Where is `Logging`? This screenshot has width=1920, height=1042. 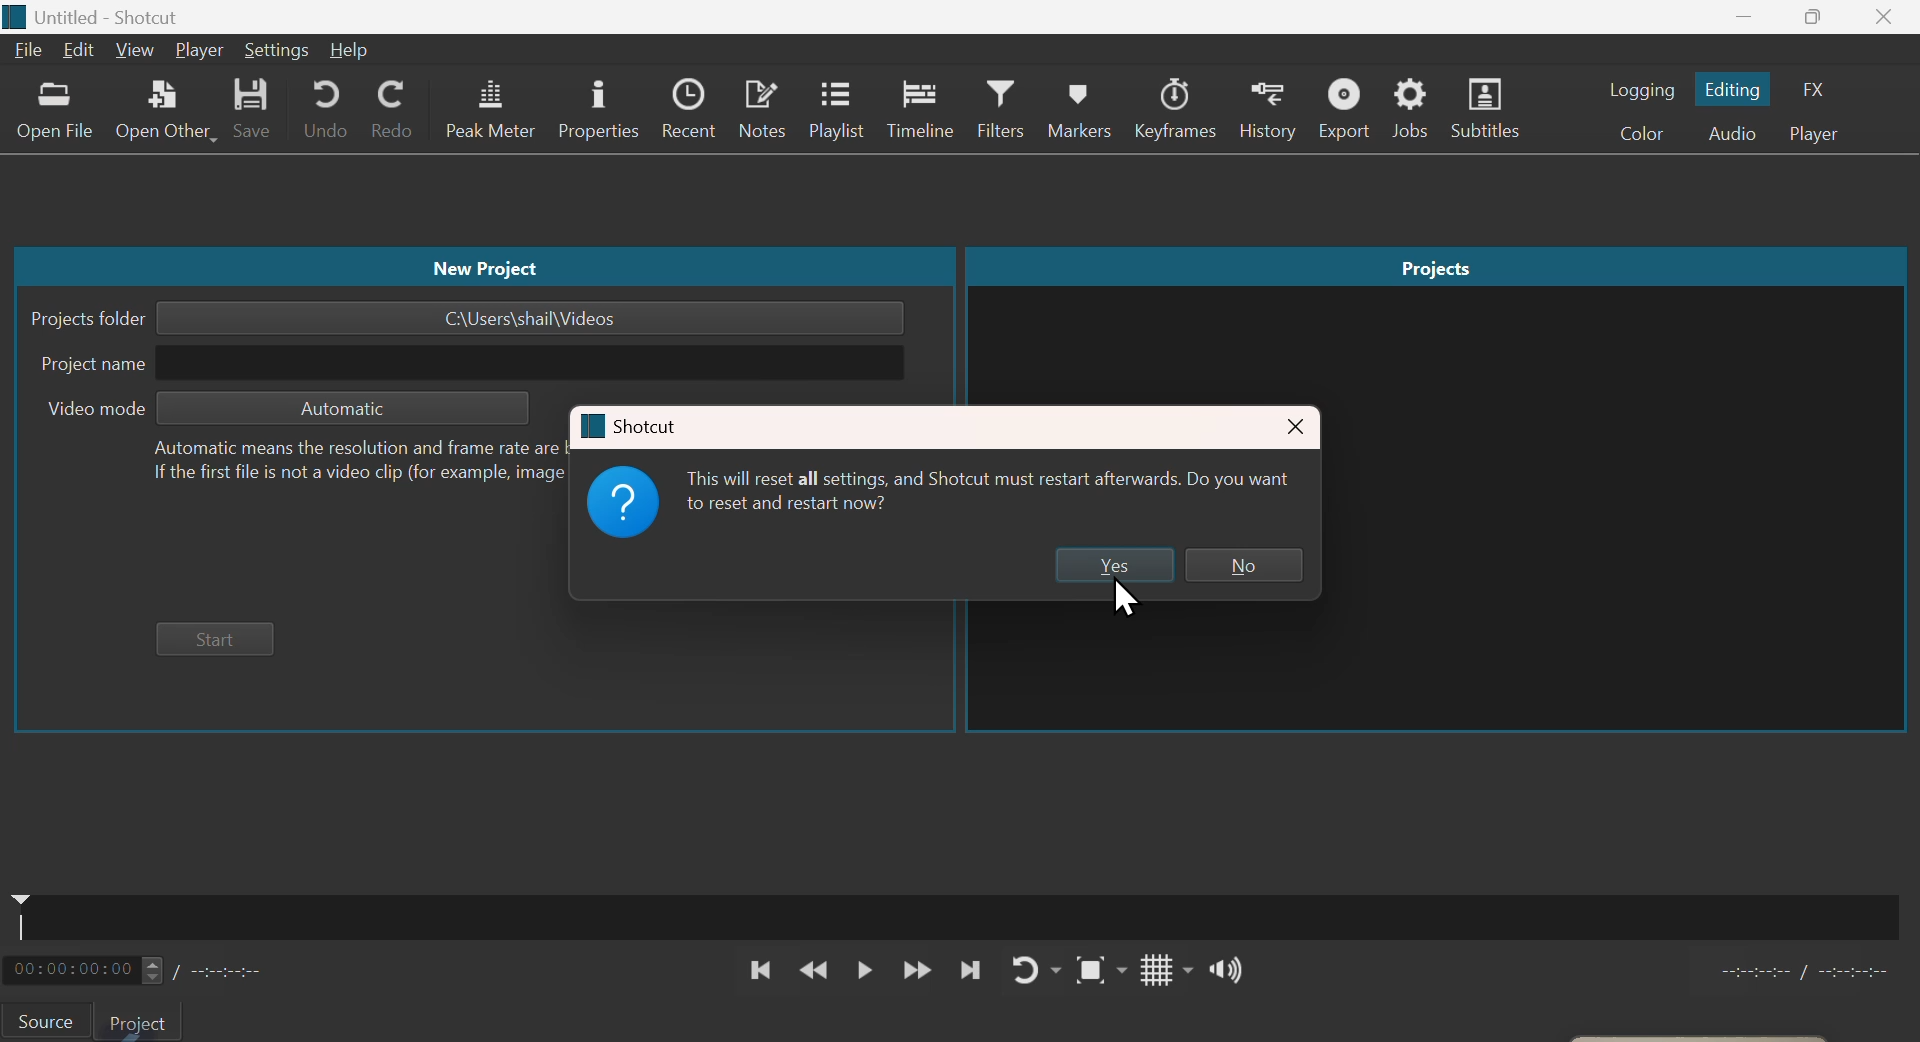 Logging is located at coordinates (1641, 88).